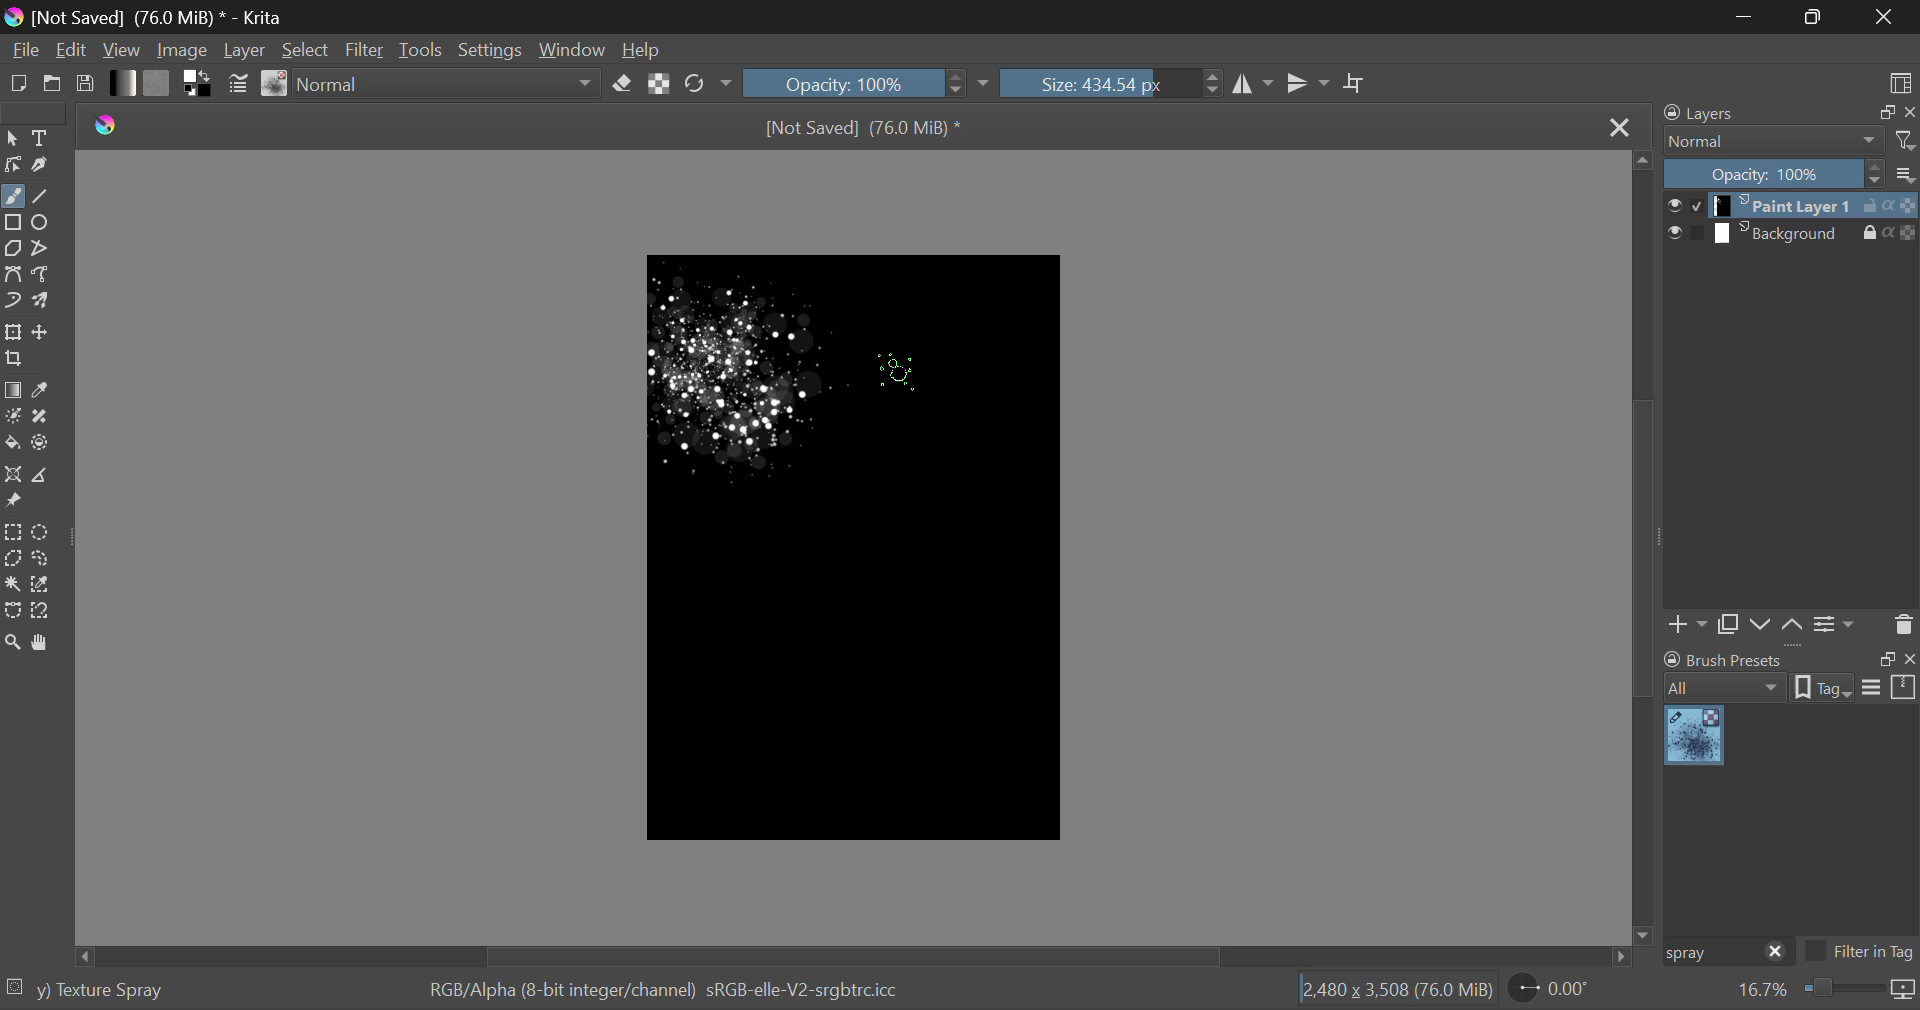  What do you see at coordinates (1551, 987) in the screenshot?
I see `page rotation` at bounding box center [1551, 987].